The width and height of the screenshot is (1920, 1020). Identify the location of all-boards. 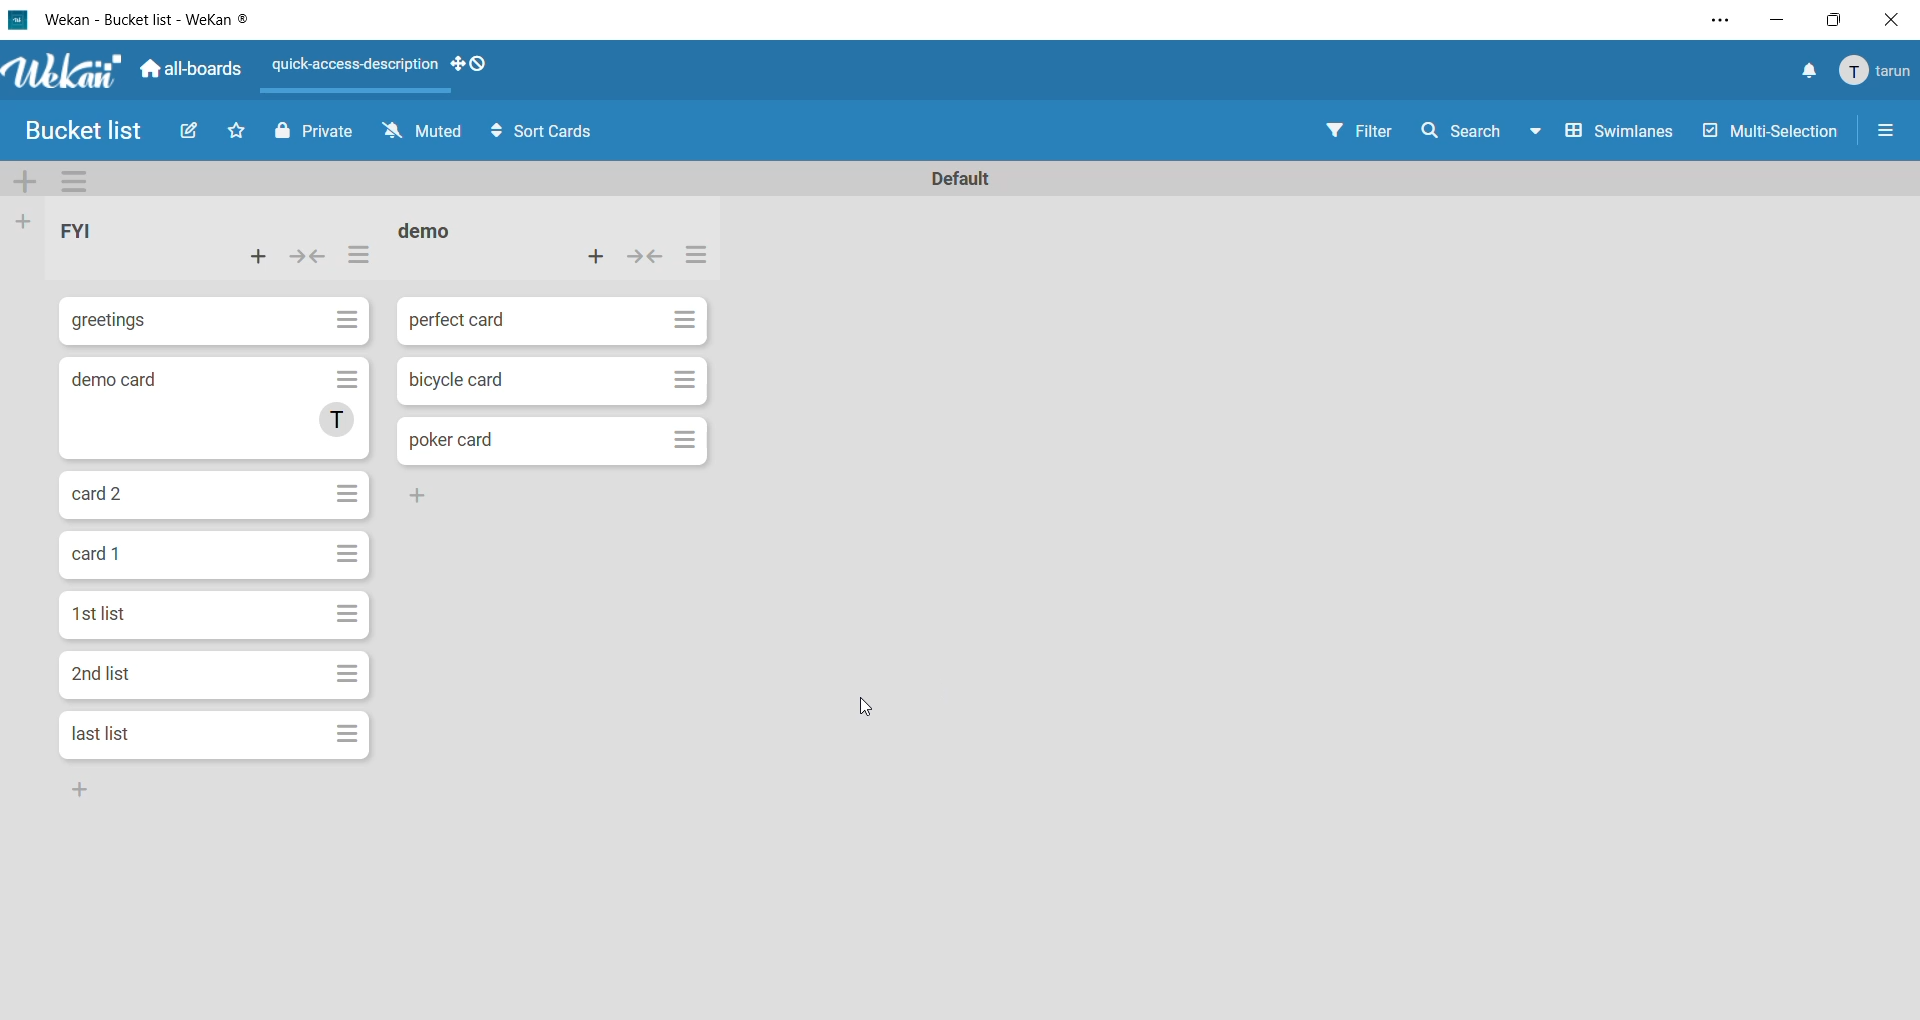
(190, 71).